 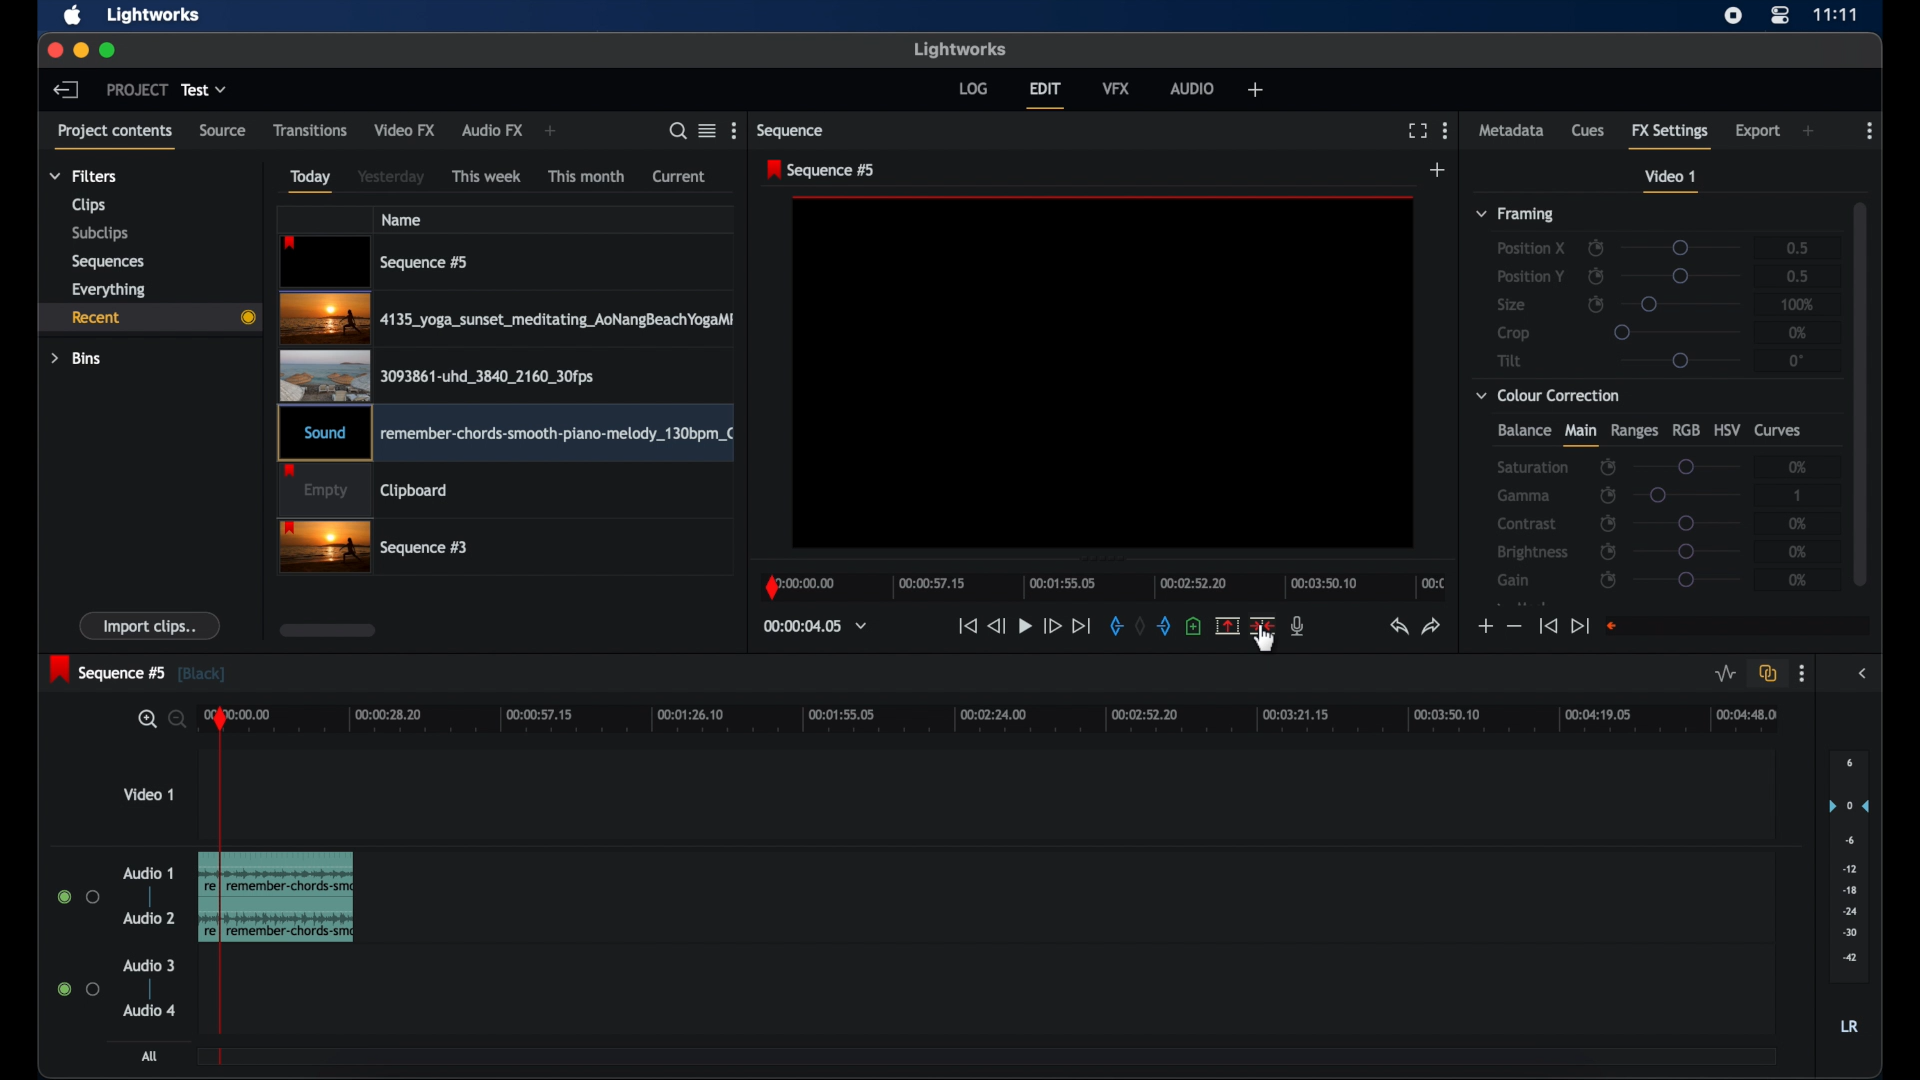 I want to click on audio 3, so click(x=146, y=966).